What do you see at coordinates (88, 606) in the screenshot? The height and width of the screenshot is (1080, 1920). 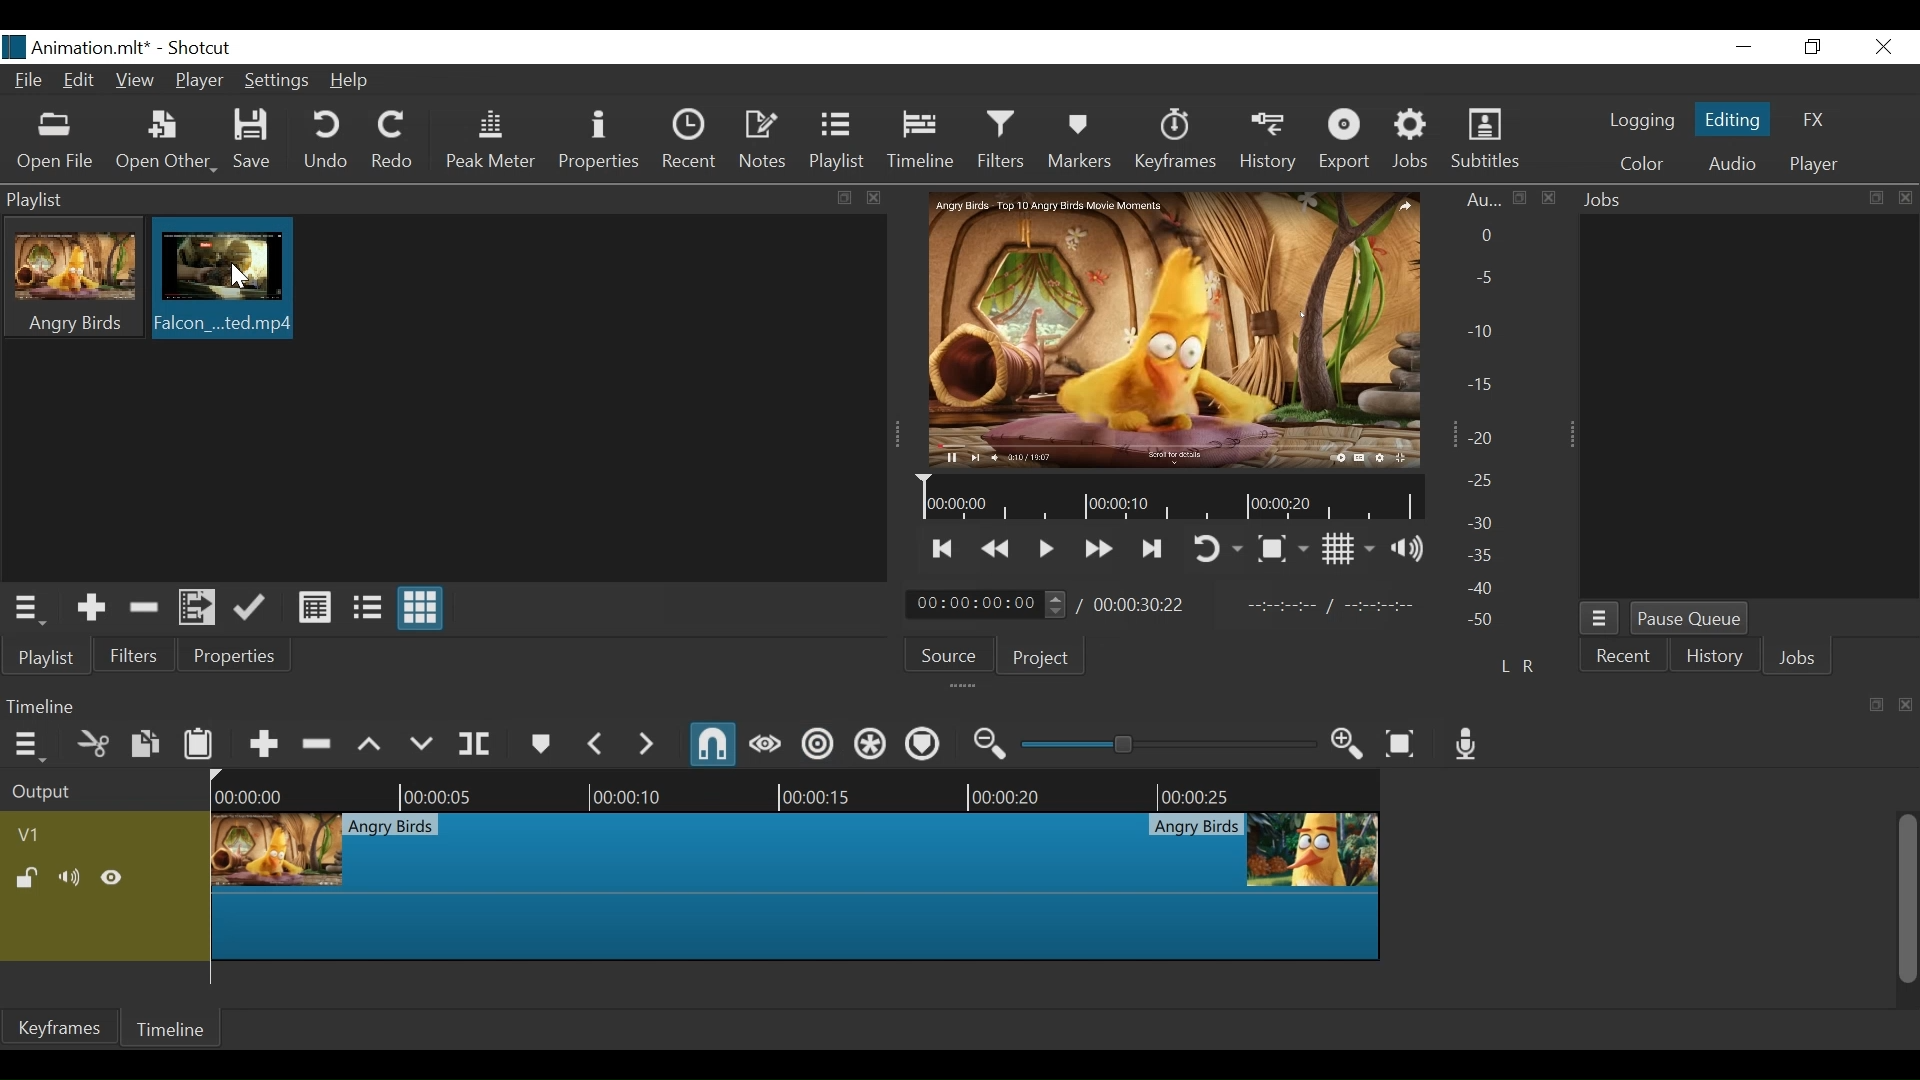 I see `Add the Source to the playlist` at bounding box center [88, 606].